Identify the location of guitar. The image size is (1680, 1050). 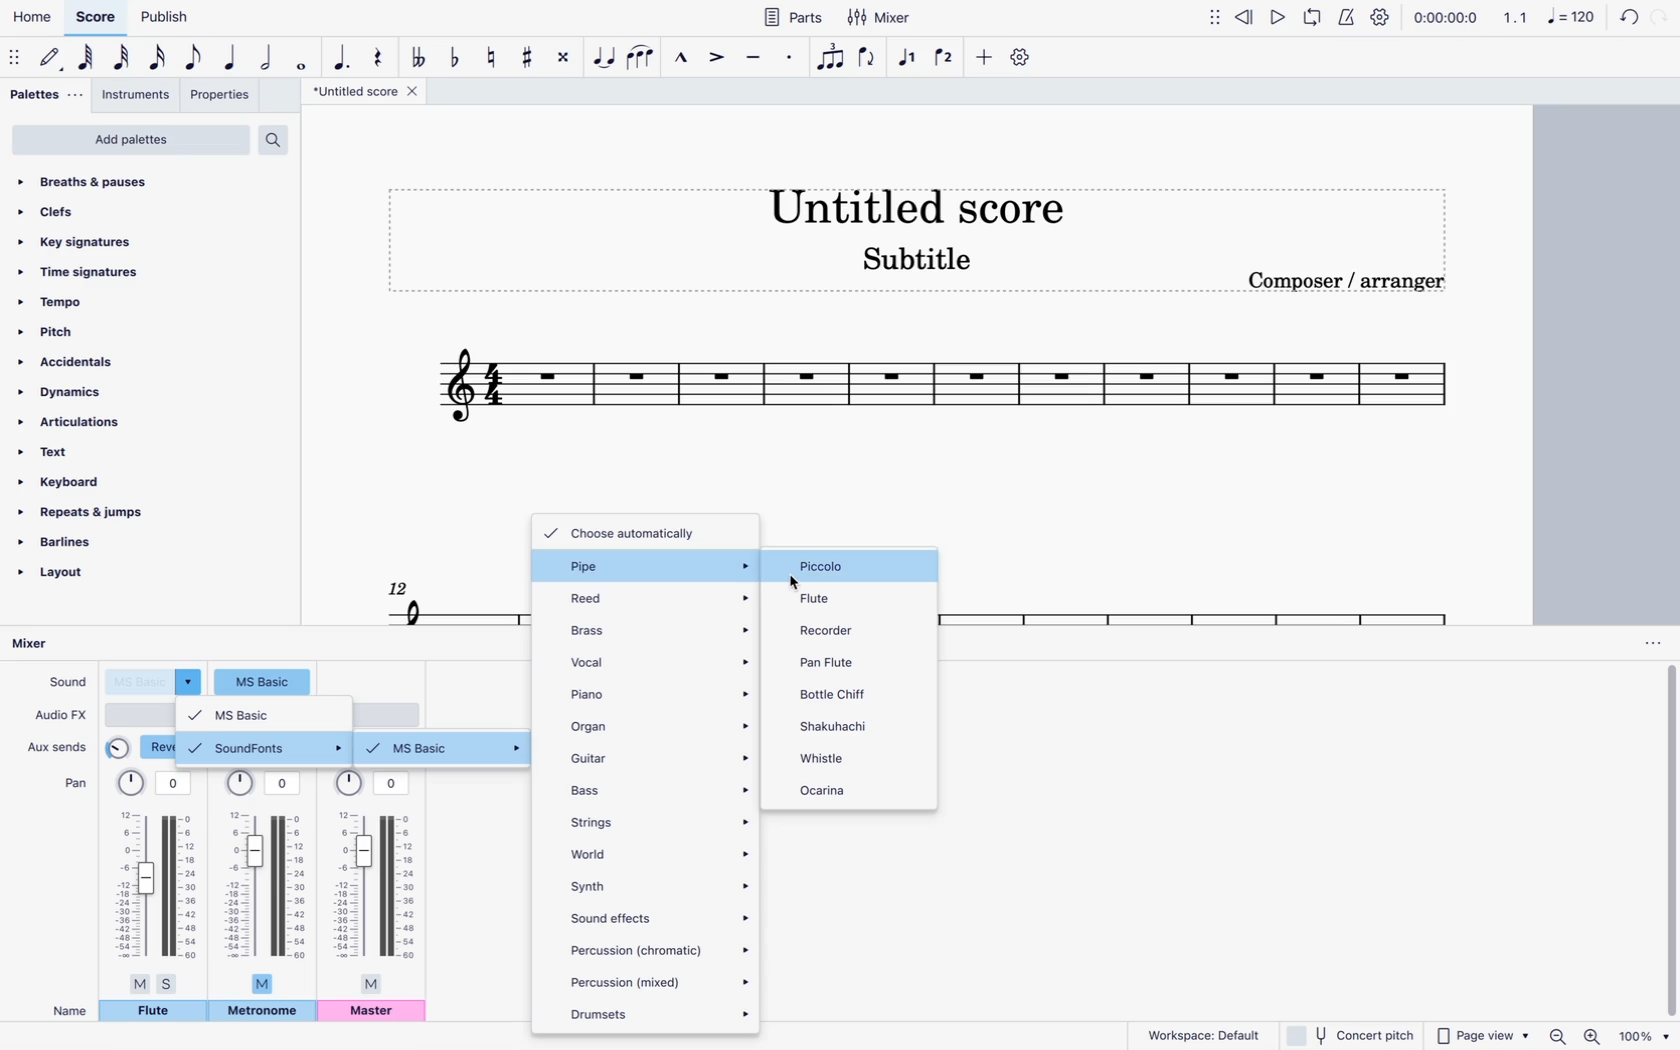
(659, 758).